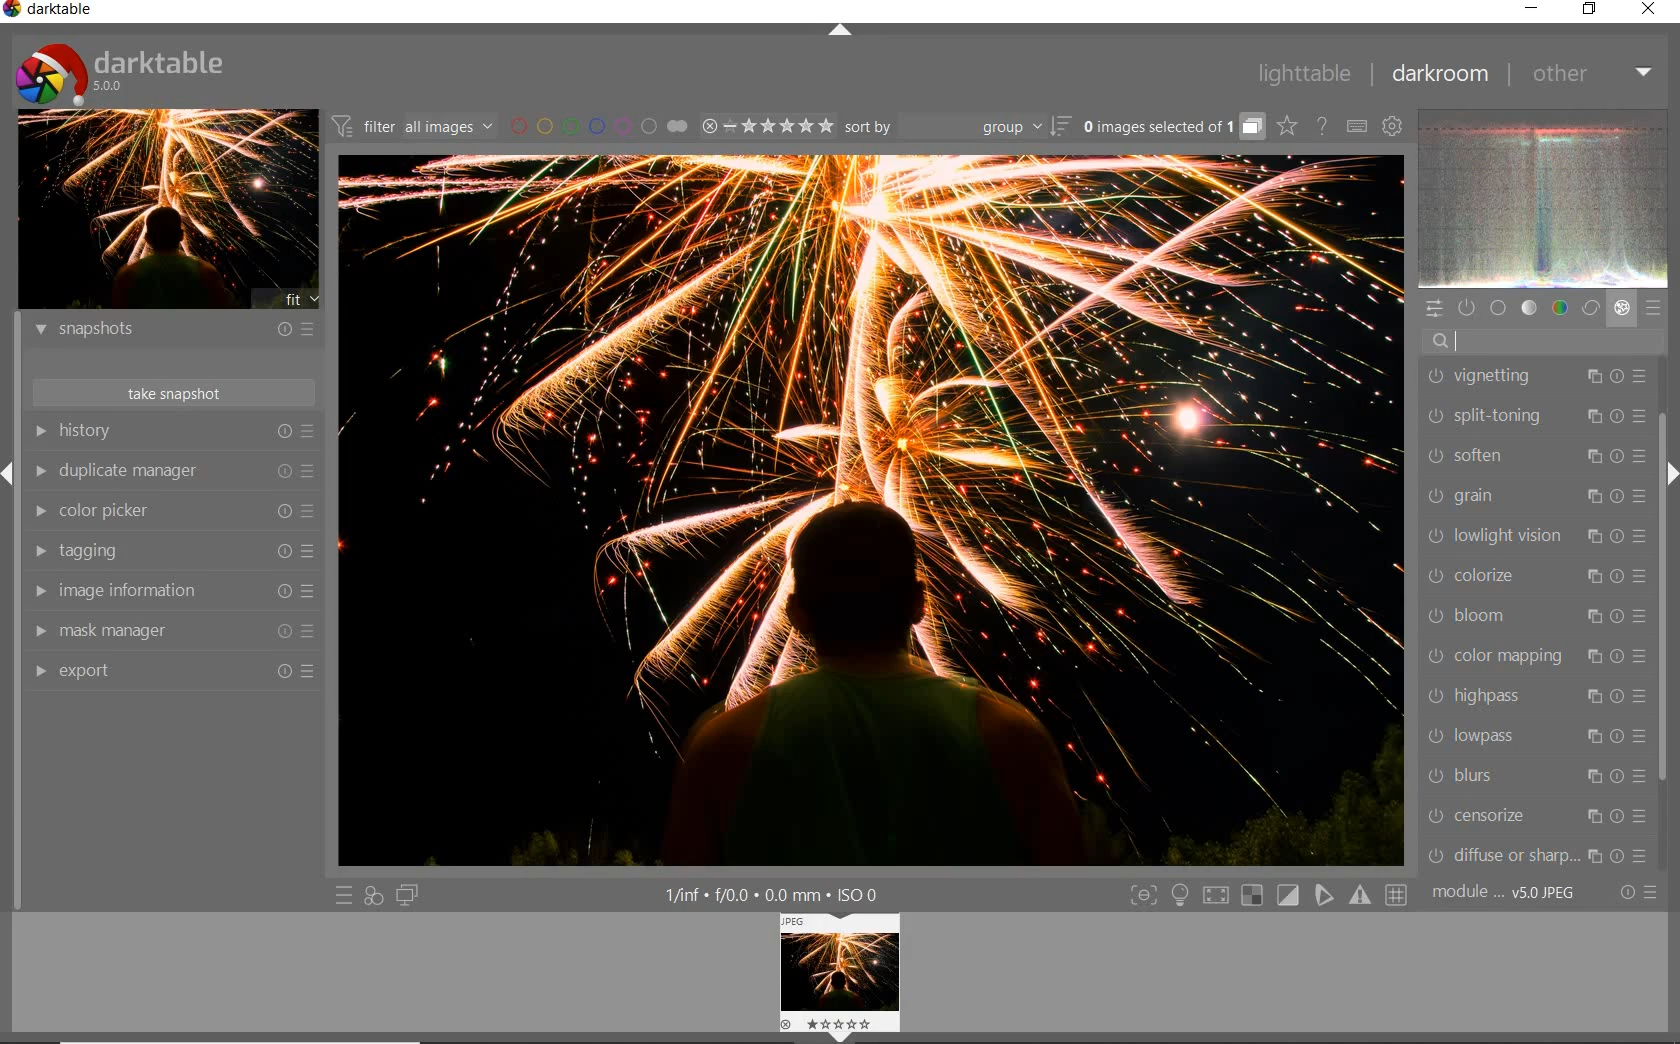 The width and height of the screenshot is (1680, 1044). Describe the element at coordinates (346, 896) in the screenshot. I see `quick access to presets` at that location.